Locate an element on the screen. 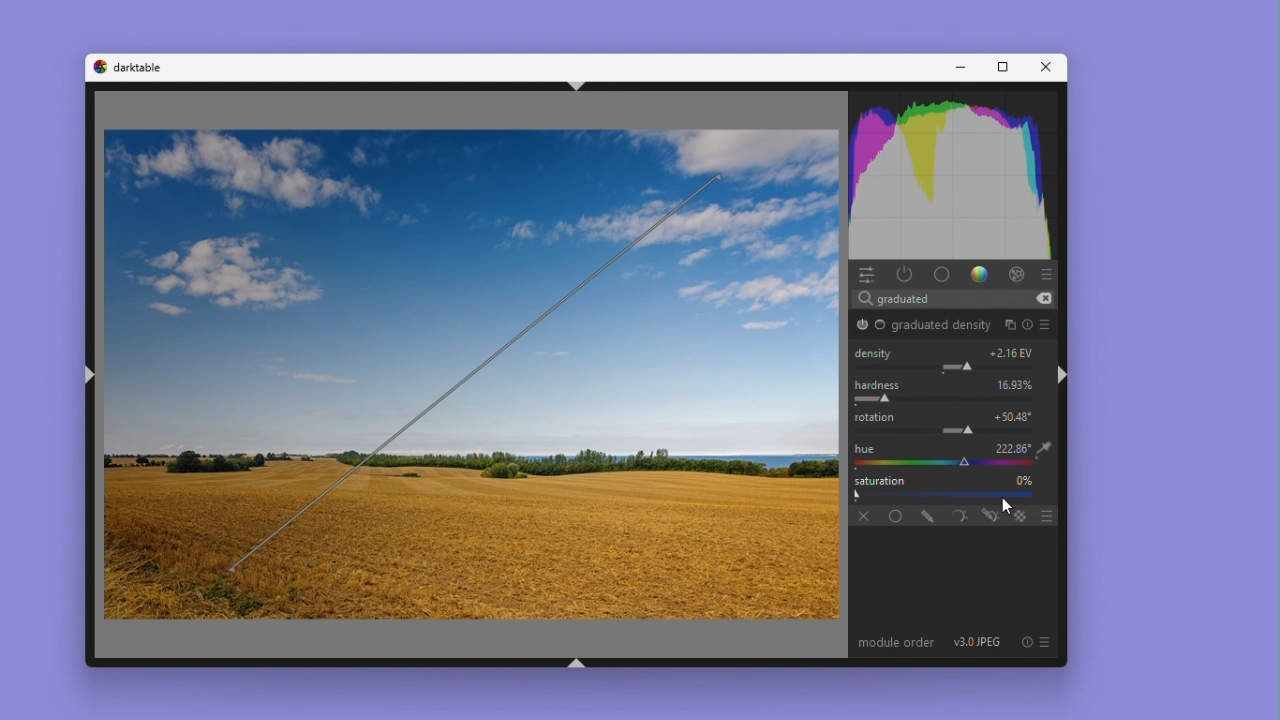 The image size is (1280, 720). drawn mask is located at coordinates (923, 514).